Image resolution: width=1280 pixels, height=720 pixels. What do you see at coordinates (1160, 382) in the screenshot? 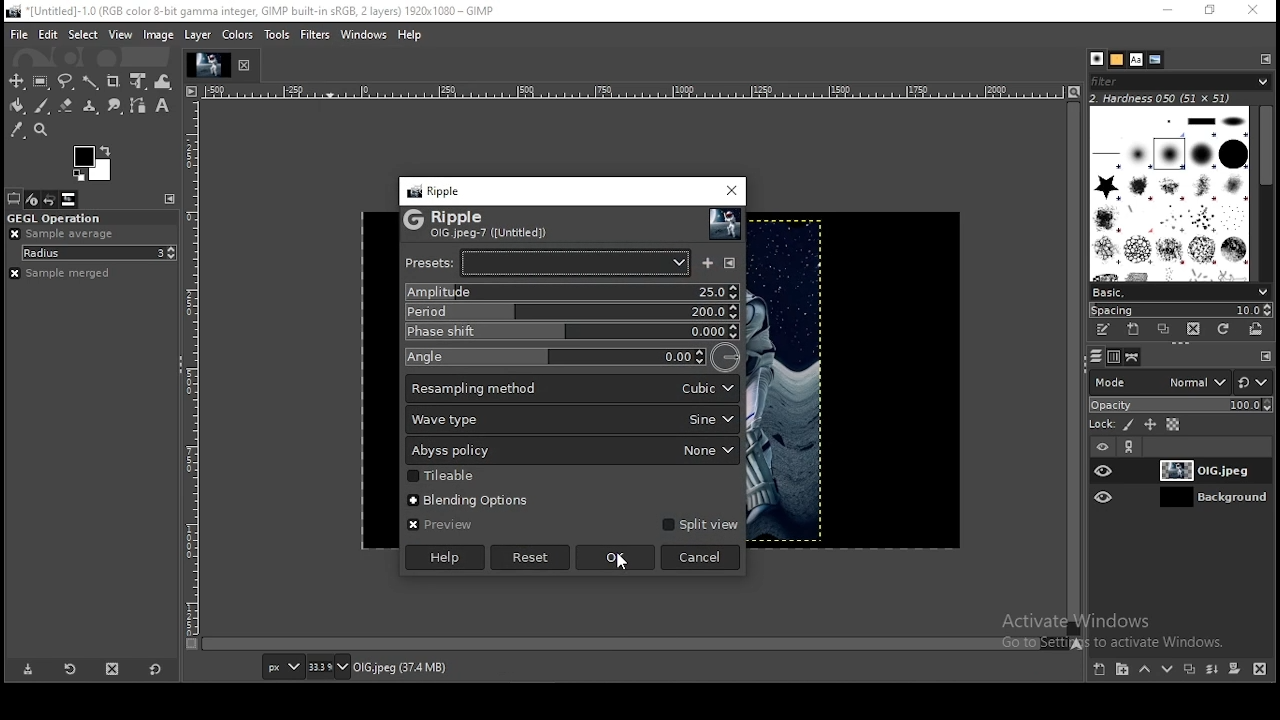
I see `layer mode` at bounding box center [1160, 382].